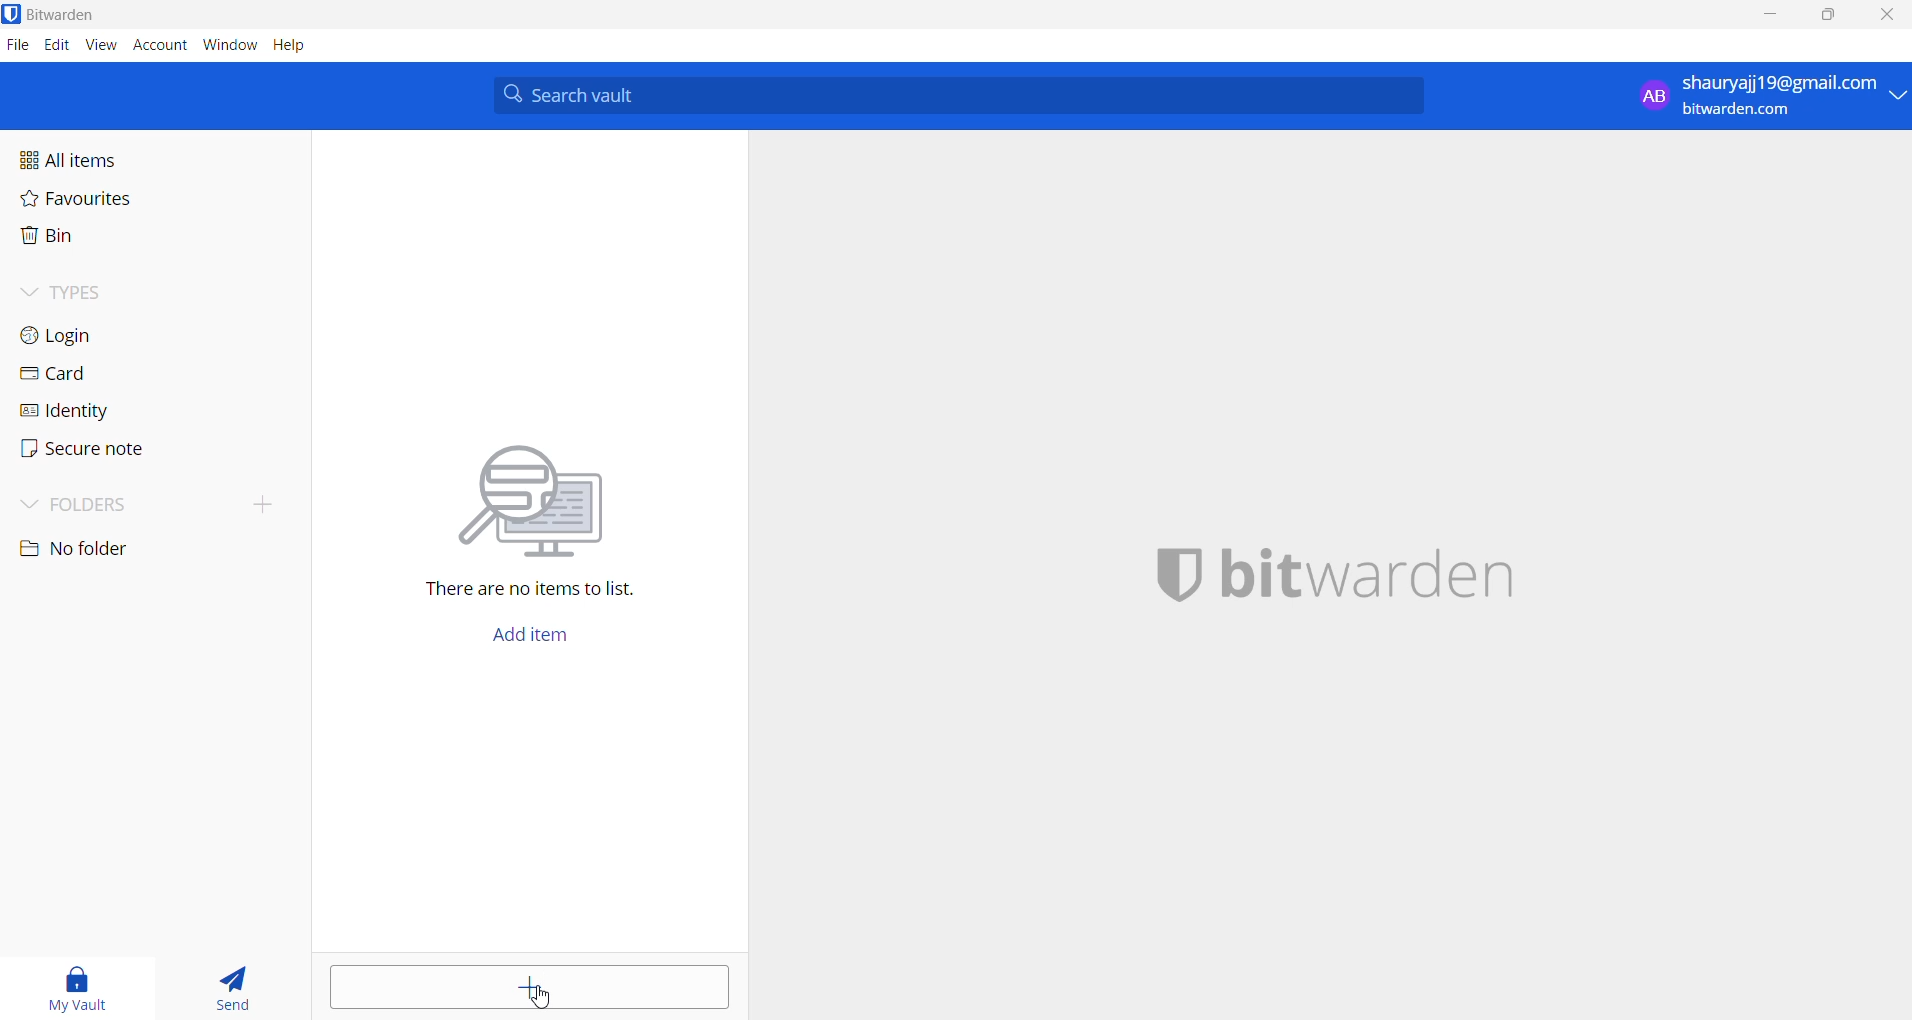  I want to click on identity, so click(76, 410).